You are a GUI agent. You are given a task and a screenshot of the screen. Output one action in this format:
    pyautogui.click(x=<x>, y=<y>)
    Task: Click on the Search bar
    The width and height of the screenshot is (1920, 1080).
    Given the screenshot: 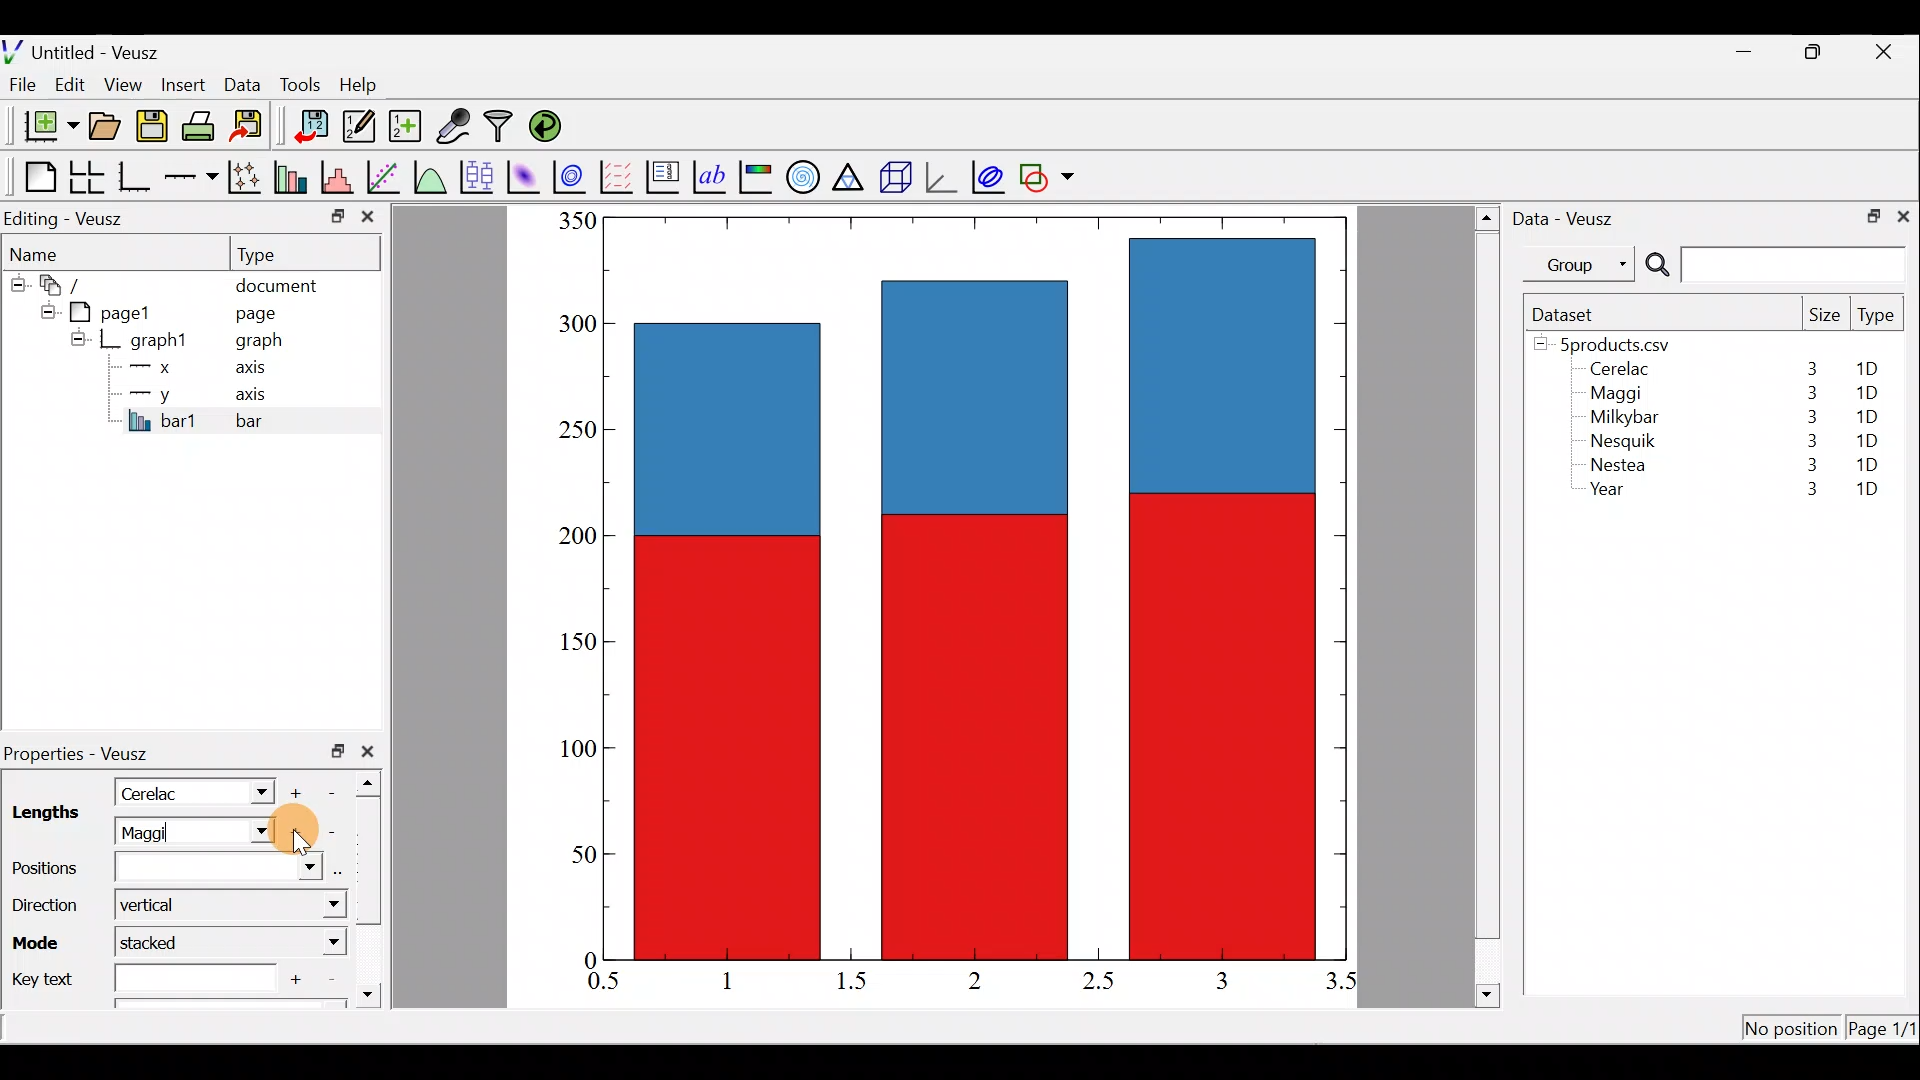 What is the action you would take?
    pyautogui.click(x=1772, y=265)
    